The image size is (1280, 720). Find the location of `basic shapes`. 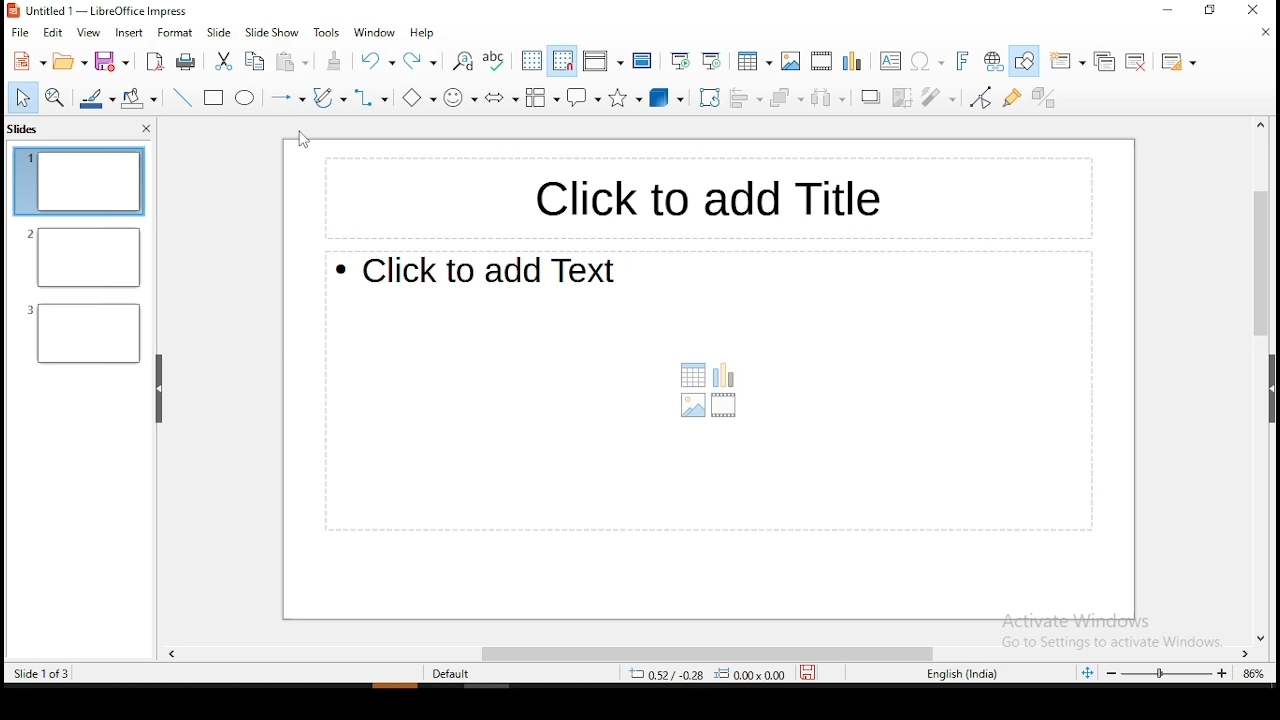

basic shapes is located at coordinates (418, 98).